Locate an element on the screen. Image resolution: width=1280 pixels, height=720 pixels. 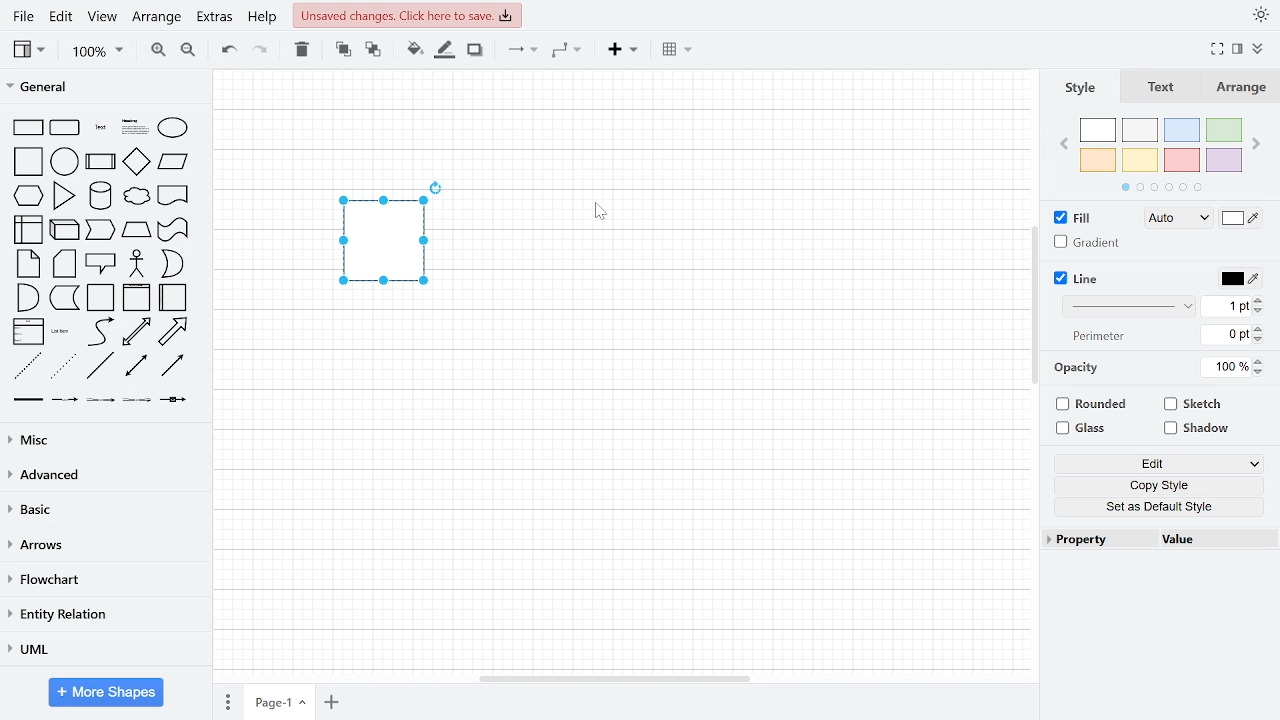
vertical container is located at coordinates (136, 297).